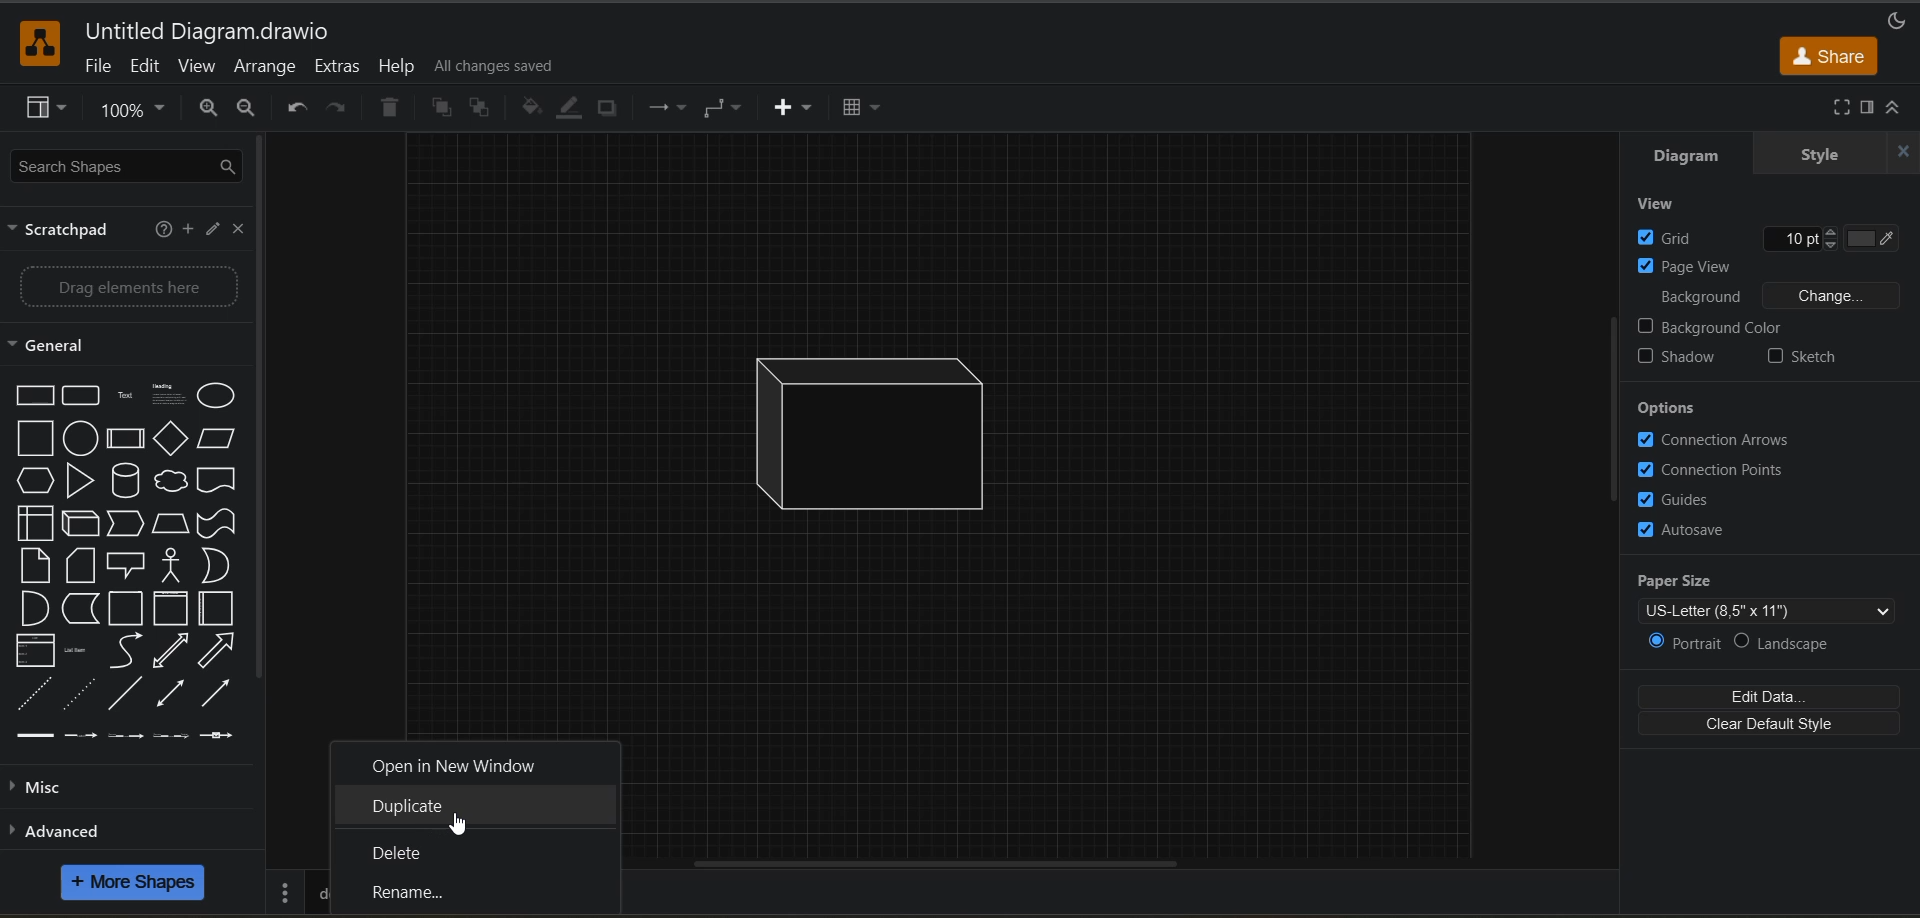 This screenshot has width=1920, height=918. What do you see at coordinates (936, 864) in the screenshot?
I see `horizontal scroll bar` at bounding box center [936, 864].